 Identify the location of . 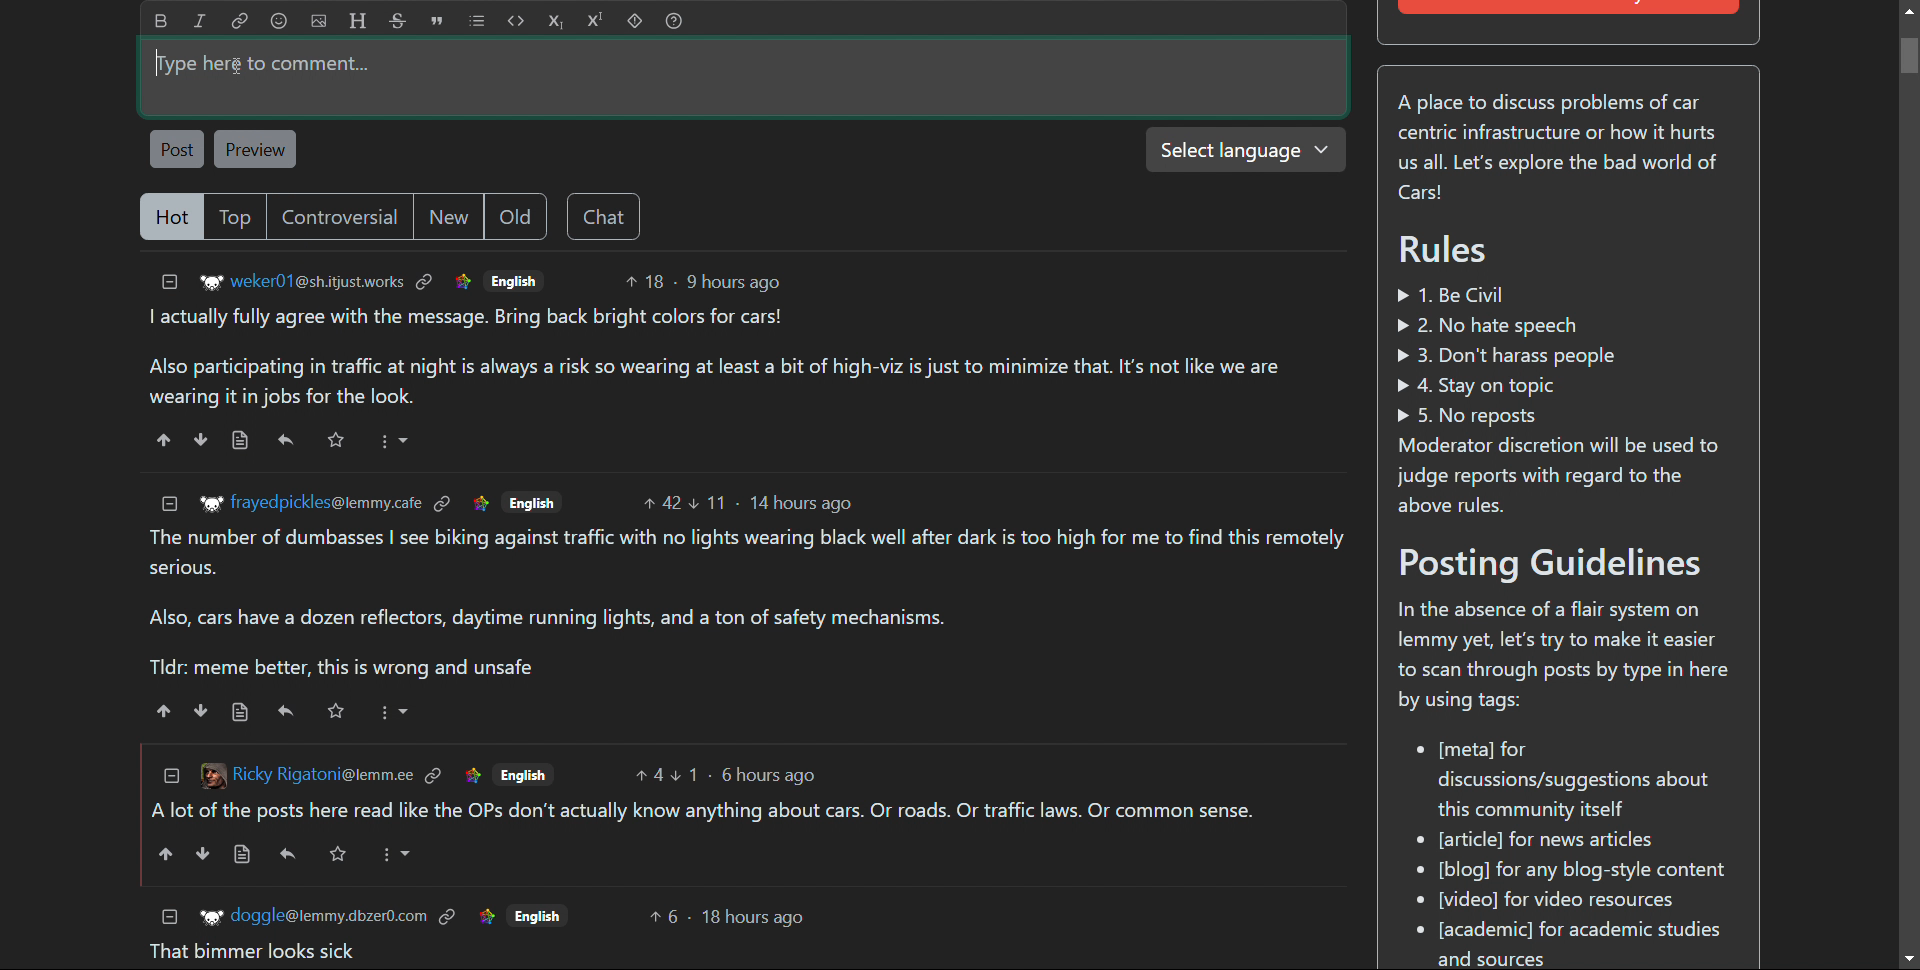
(336, 853).